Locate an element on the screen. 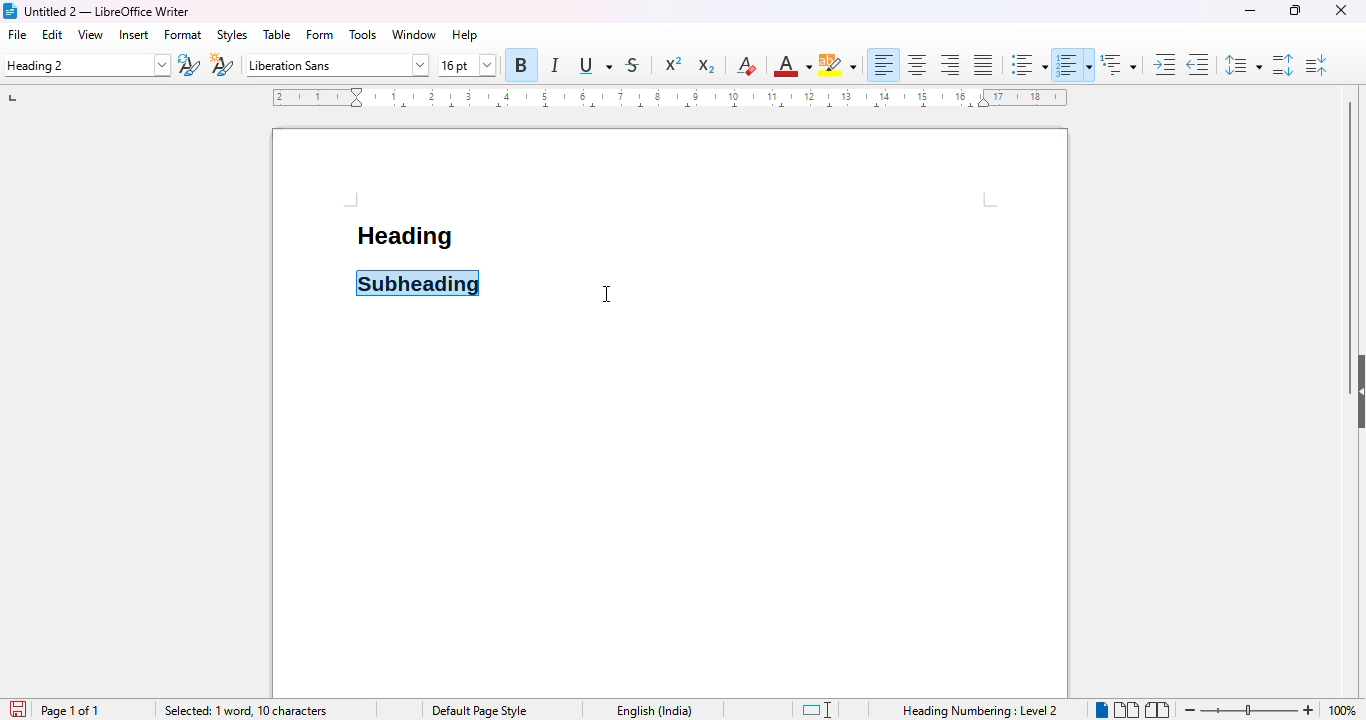  title is located at coordinates (107, 11).